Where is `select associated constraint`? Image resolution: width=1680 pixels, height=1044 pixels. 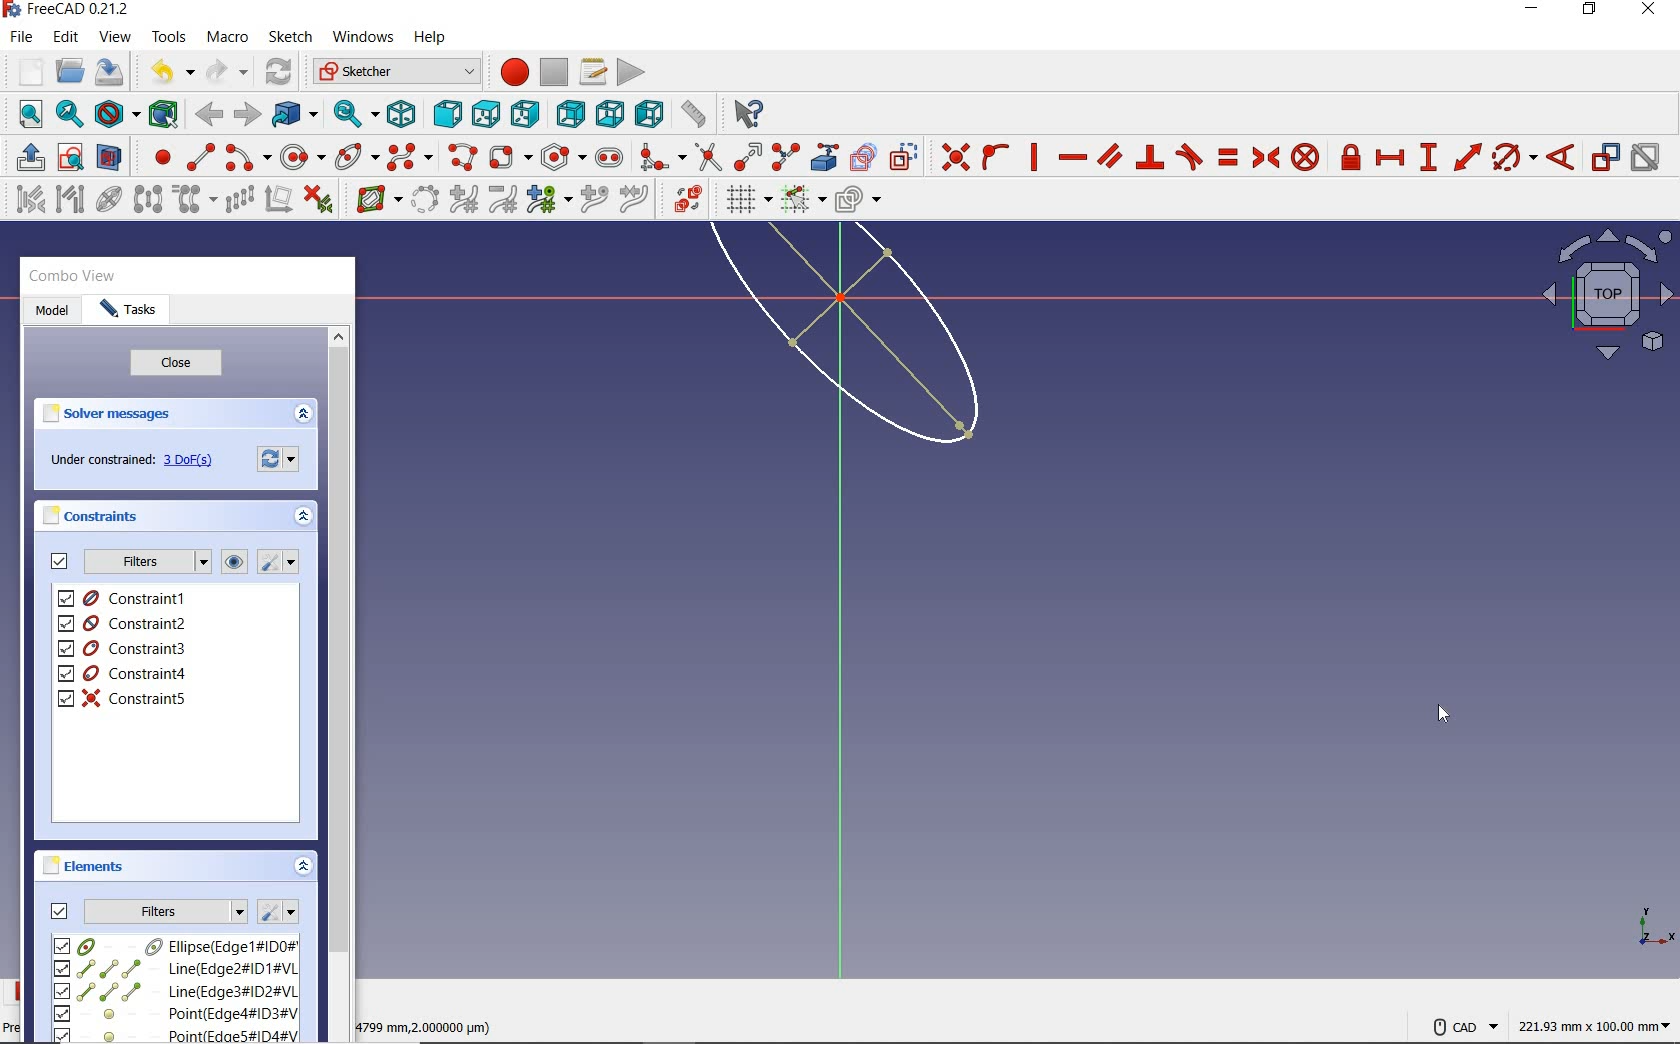 select associated constraint is located at coordinates (25, 198).